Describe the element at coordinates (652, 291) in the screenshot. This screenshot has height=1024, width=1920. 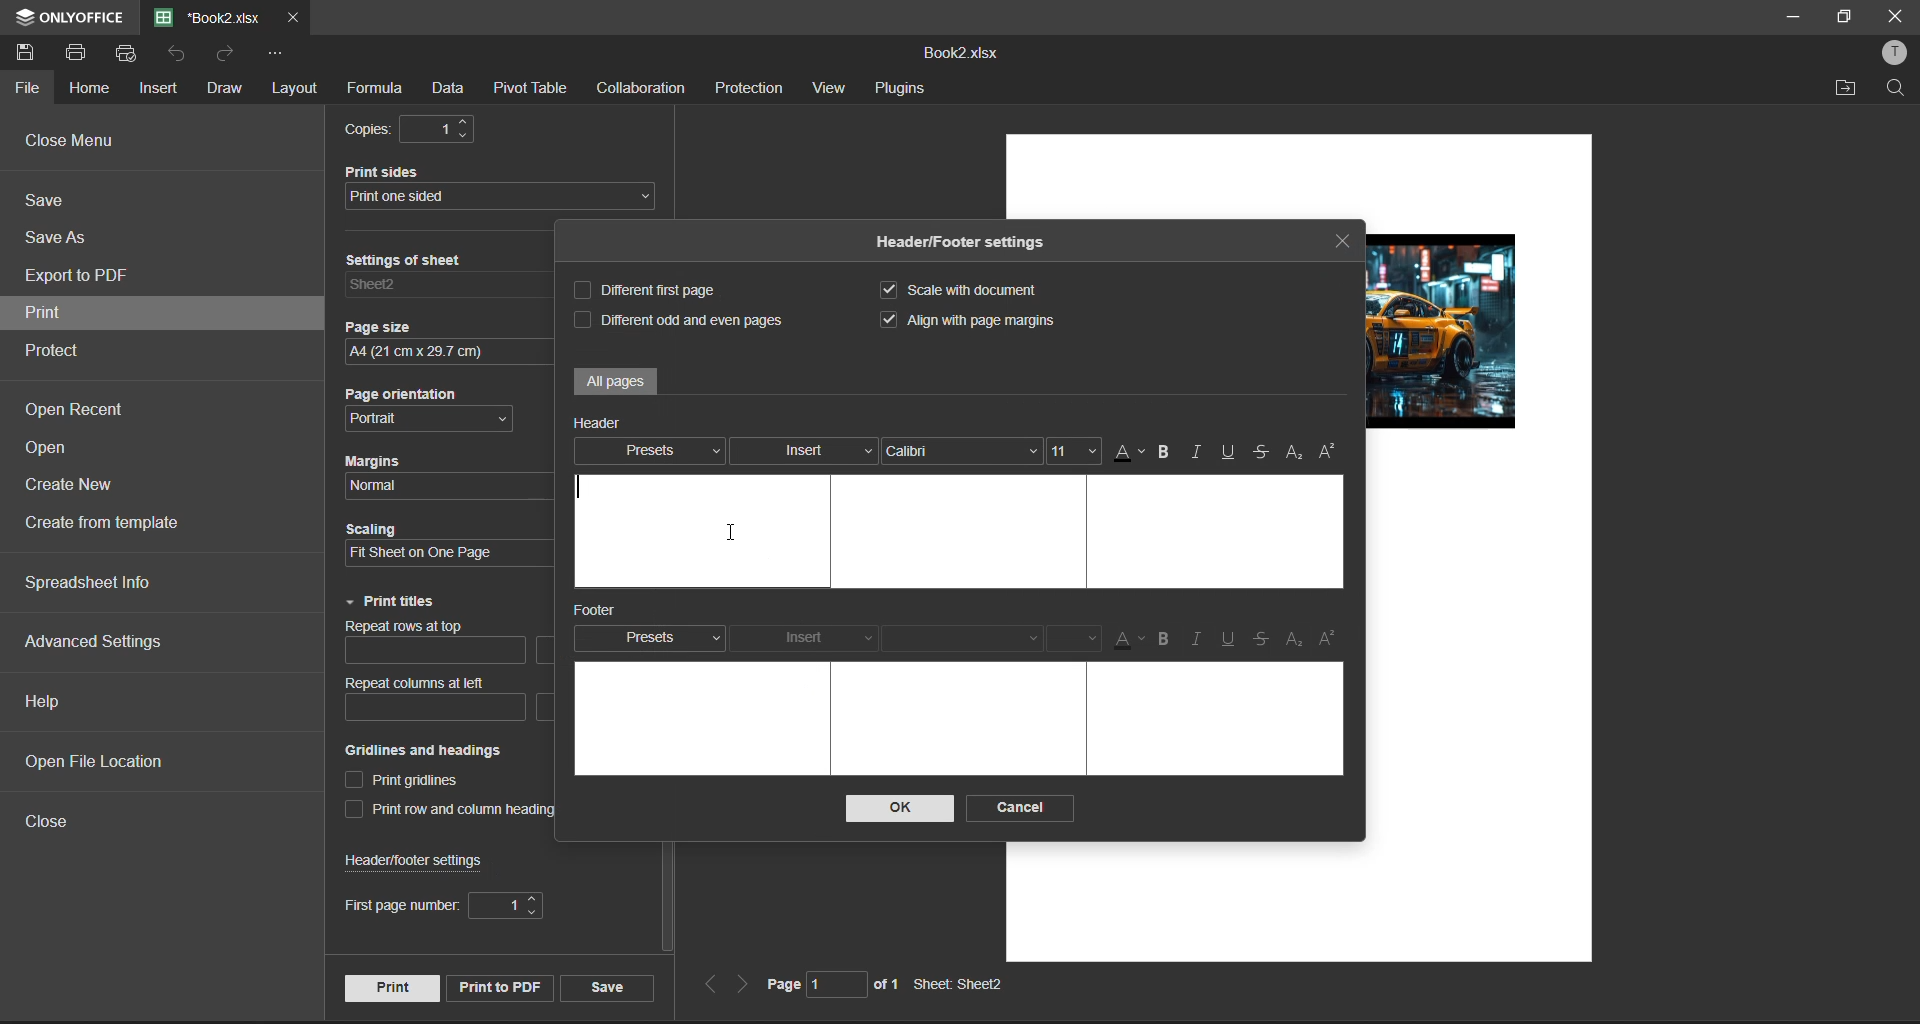
I see `different first page` at that location.